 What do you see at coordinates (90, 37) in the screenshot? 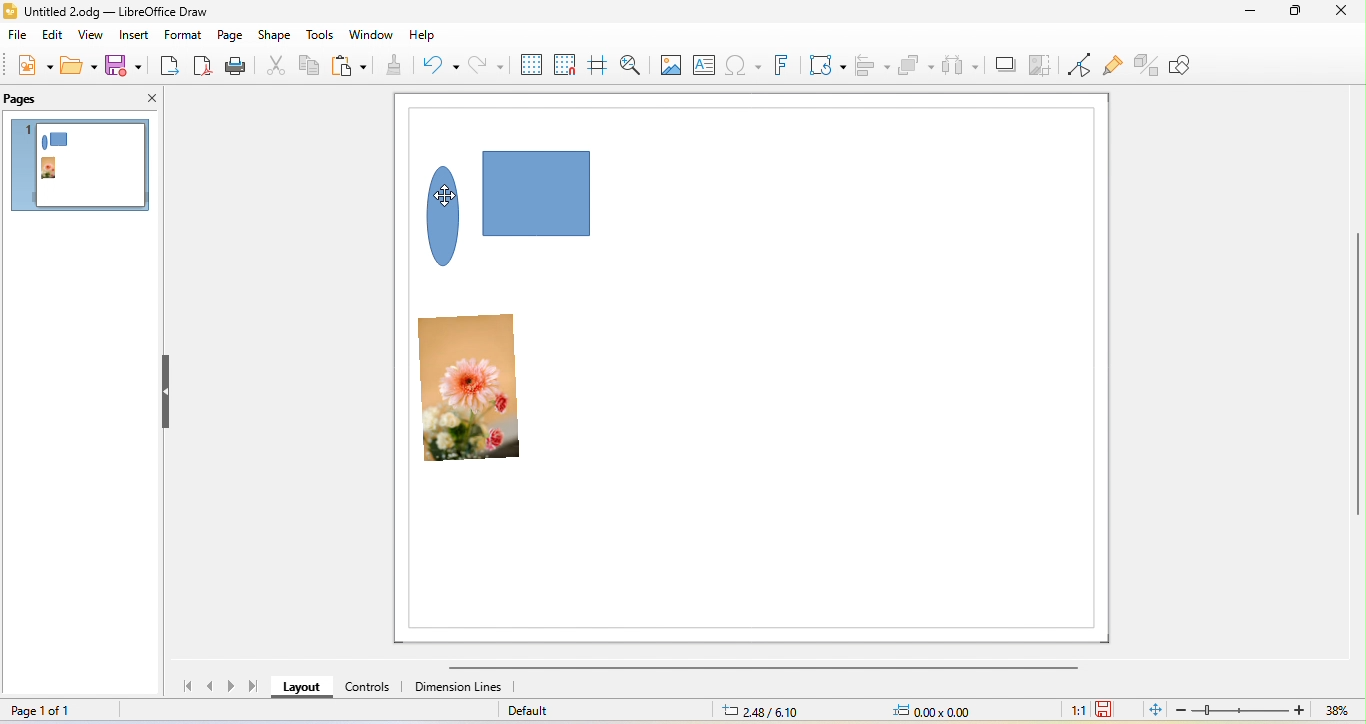
I see `view` at bounding box center [90, 37].